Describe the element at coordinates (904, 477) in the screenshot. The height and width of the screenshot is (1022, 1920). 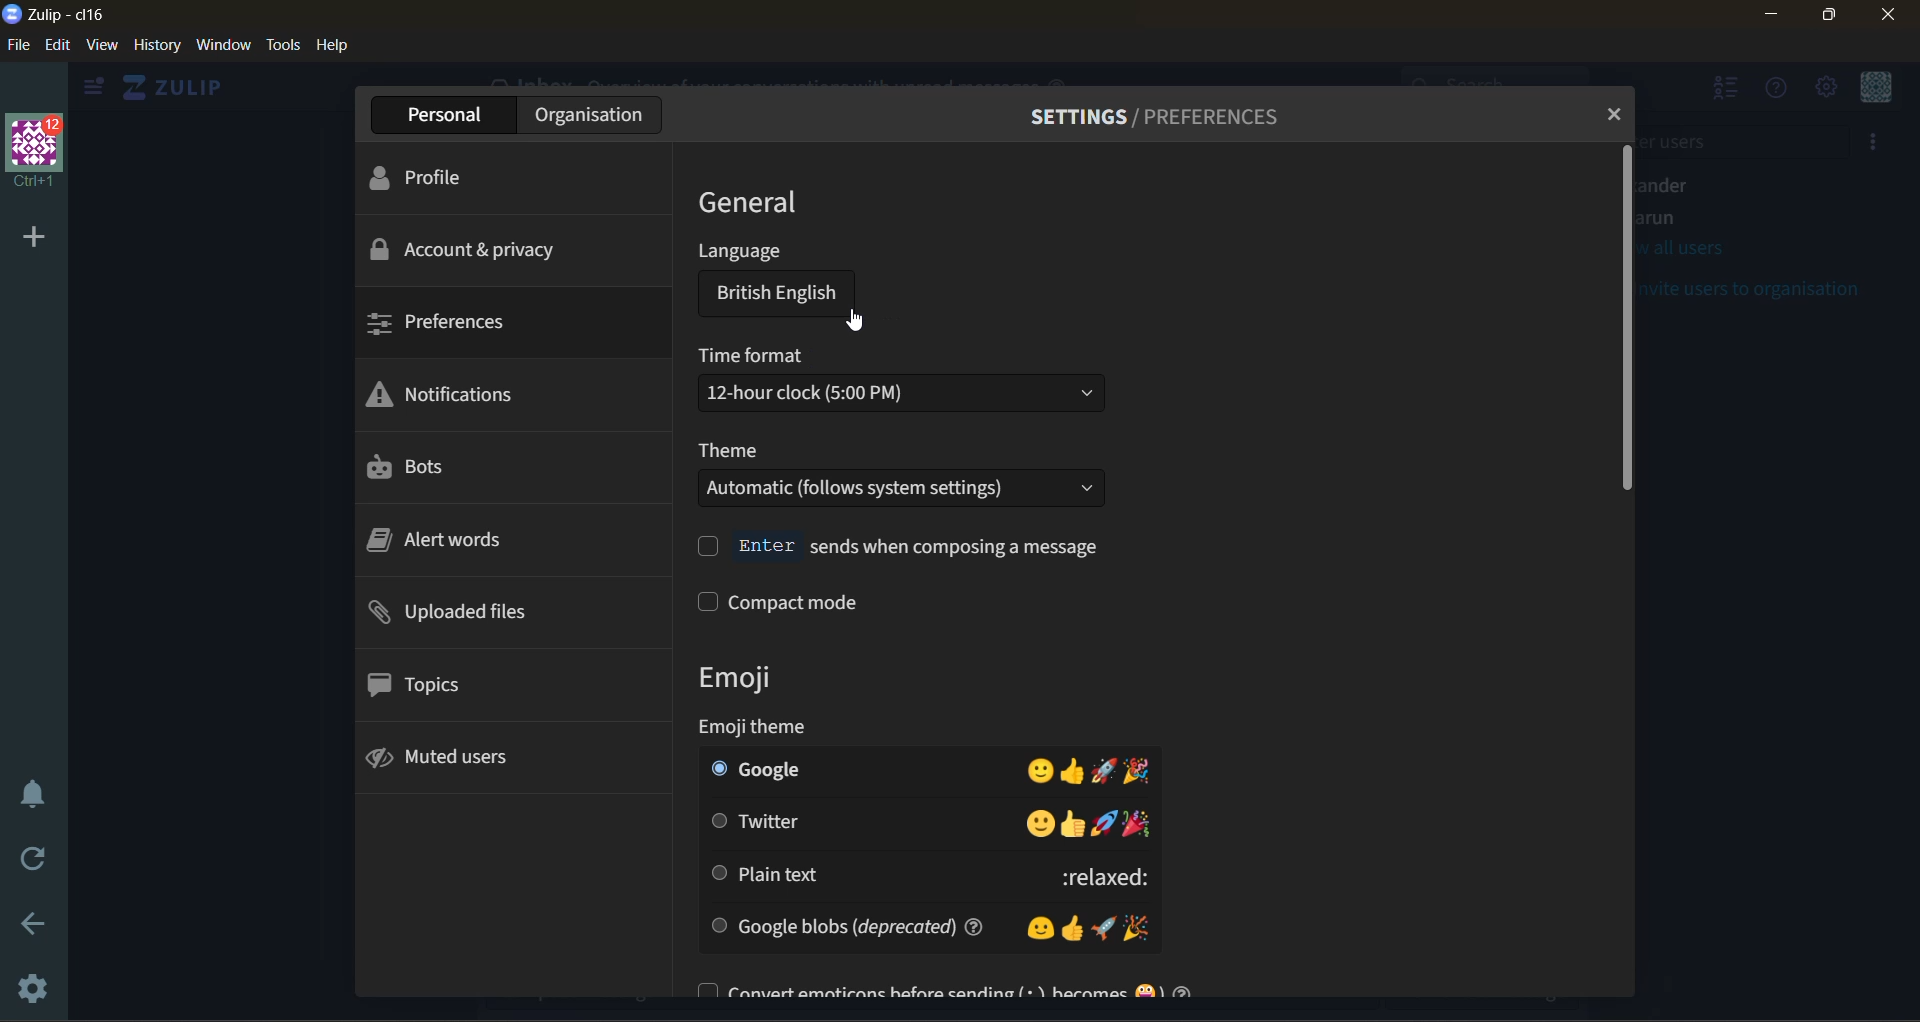
I see `theme` at that location.